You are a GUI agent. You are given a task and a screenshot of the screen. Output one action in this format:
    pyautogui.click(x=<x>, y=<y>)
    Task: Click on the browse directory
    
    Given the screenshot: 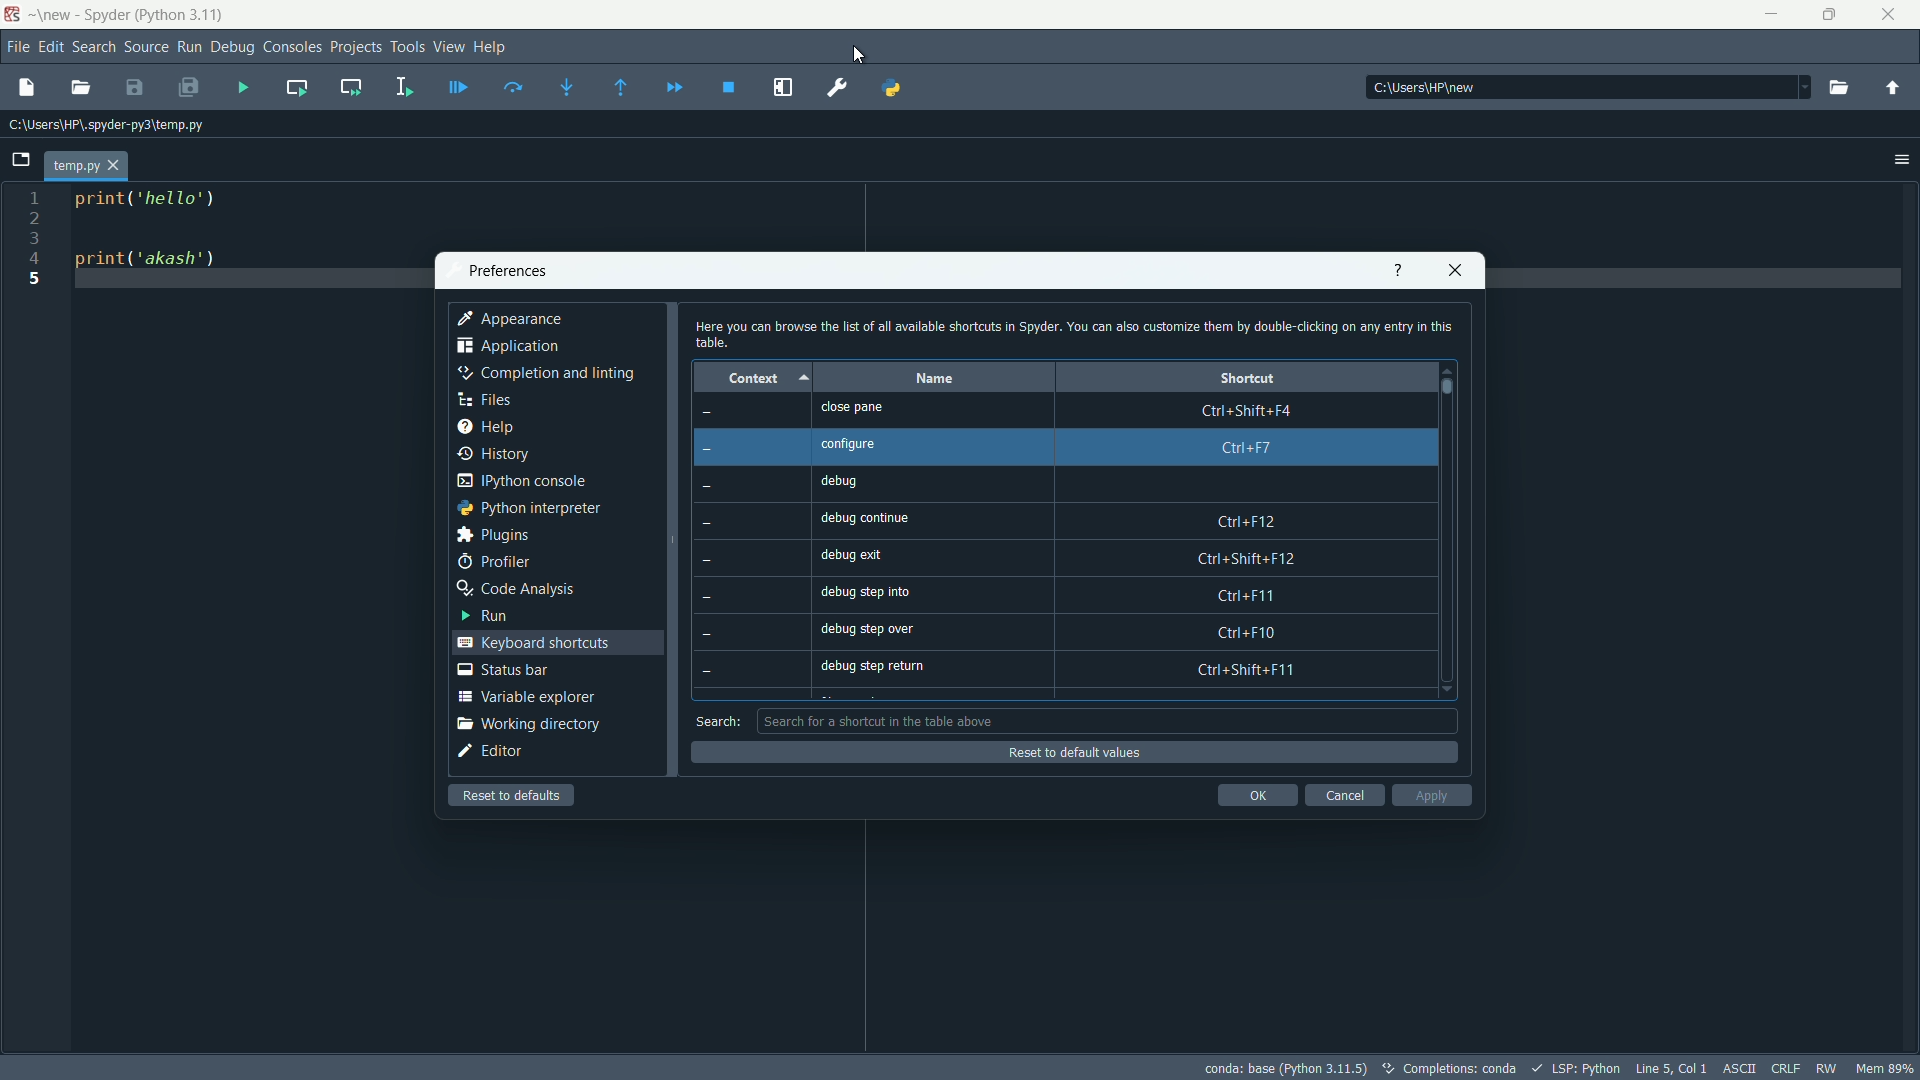 What is the action you would take?
    pyautogui.click(x=1838, y=89)
    